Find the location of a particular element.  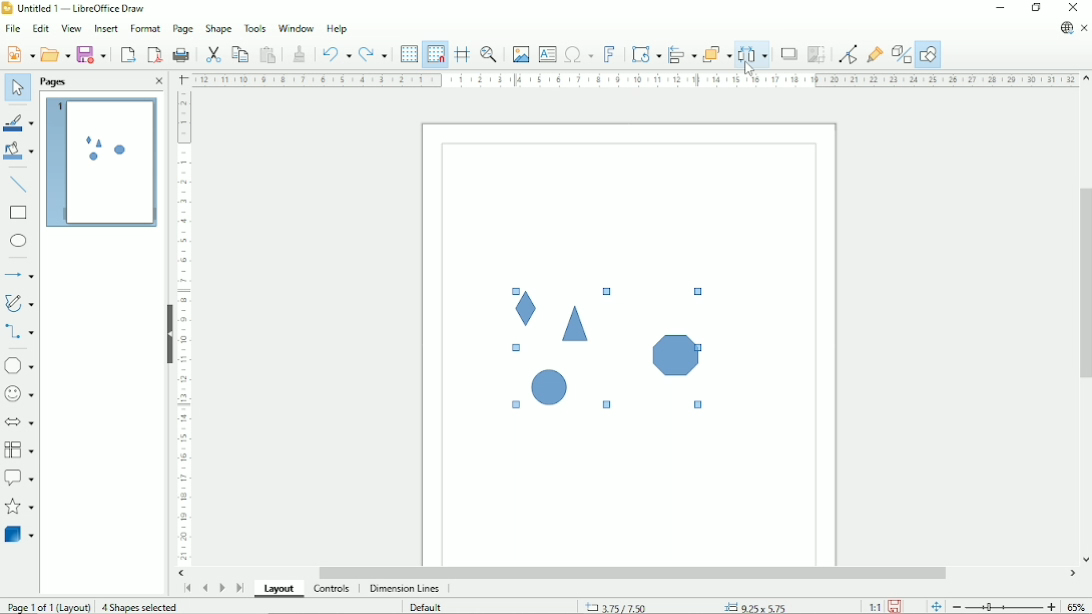

Controls is located at coordinates (332, 589).